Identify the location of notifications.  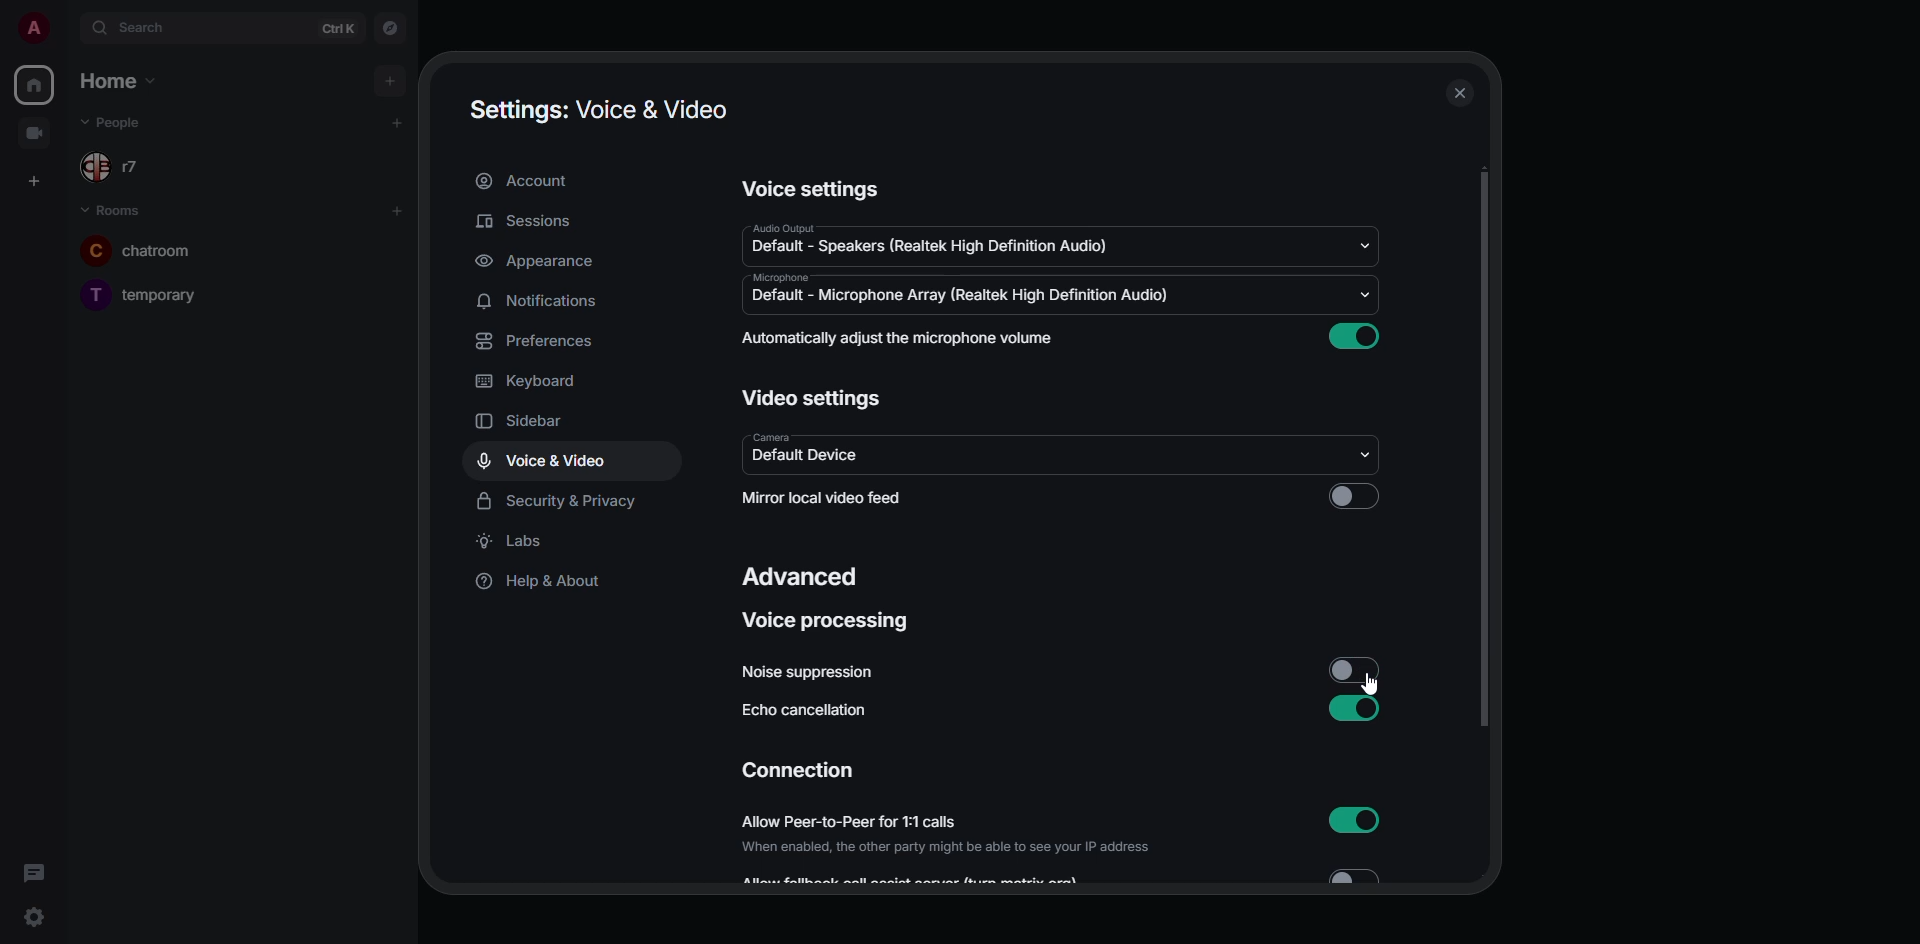
(547, 299).